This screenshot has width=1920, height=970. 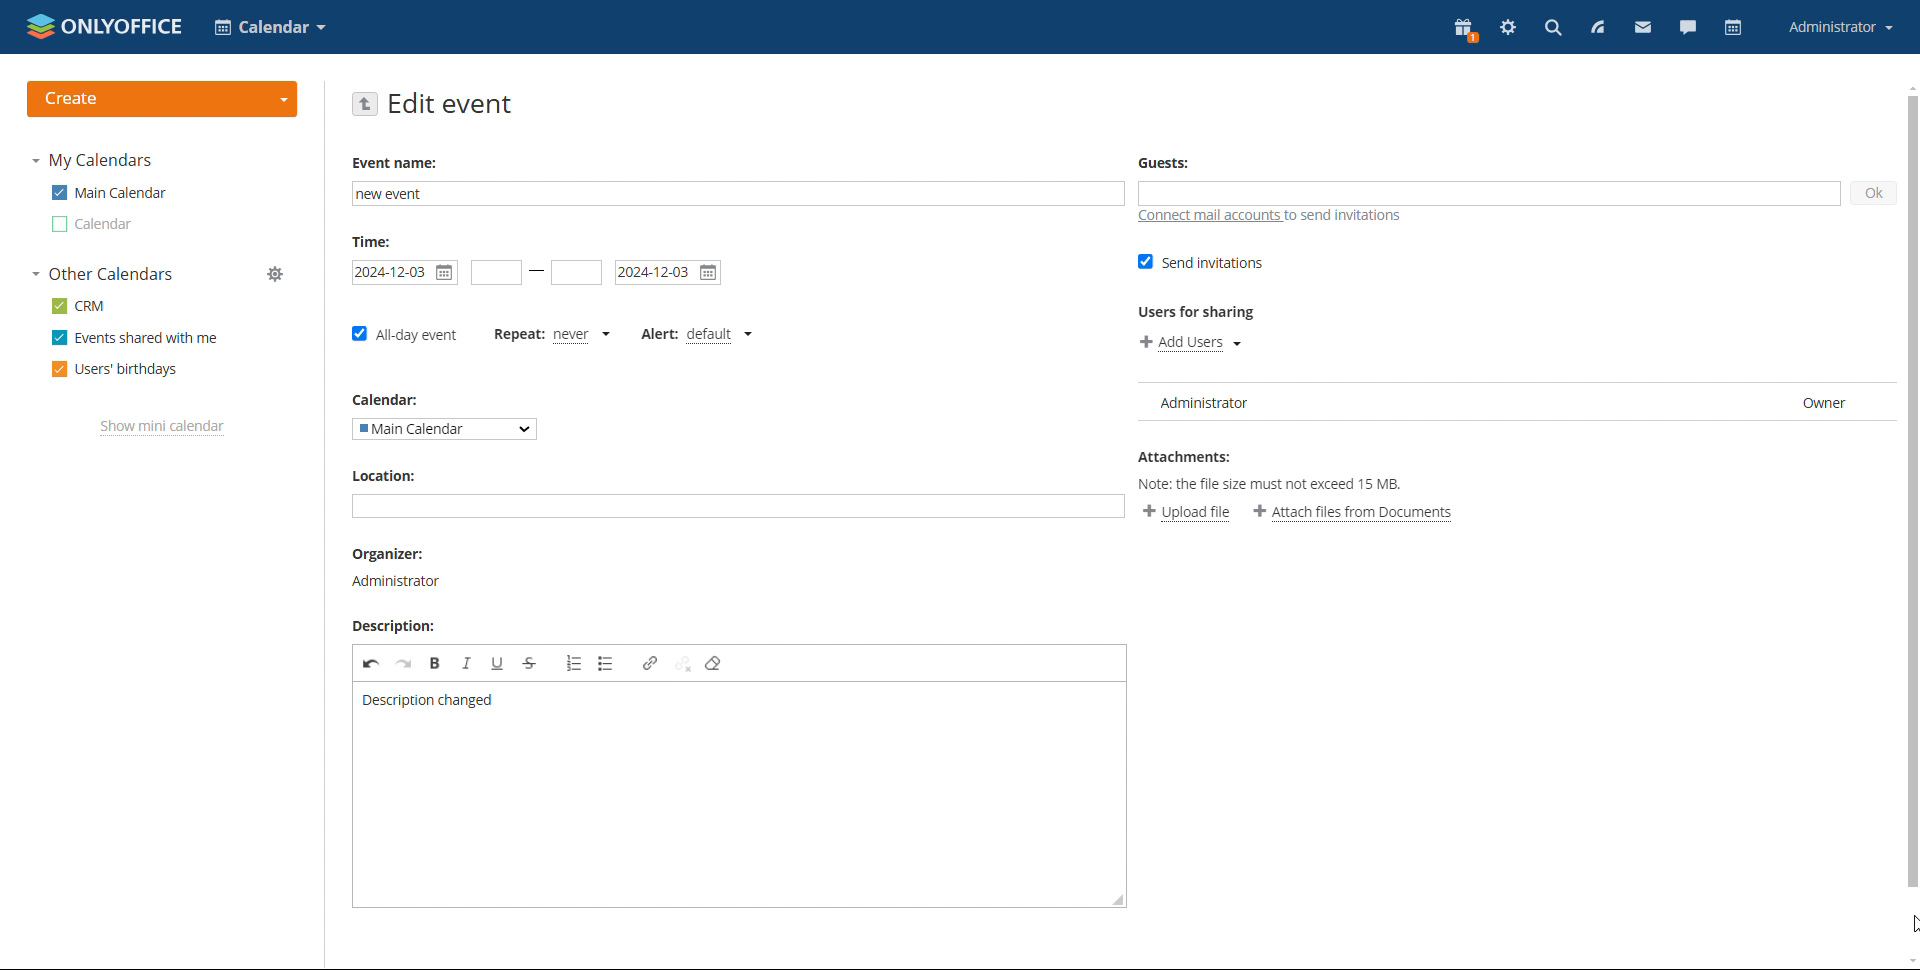 I want to click on insert/remove bulleted list, so click(x=606, y=664).